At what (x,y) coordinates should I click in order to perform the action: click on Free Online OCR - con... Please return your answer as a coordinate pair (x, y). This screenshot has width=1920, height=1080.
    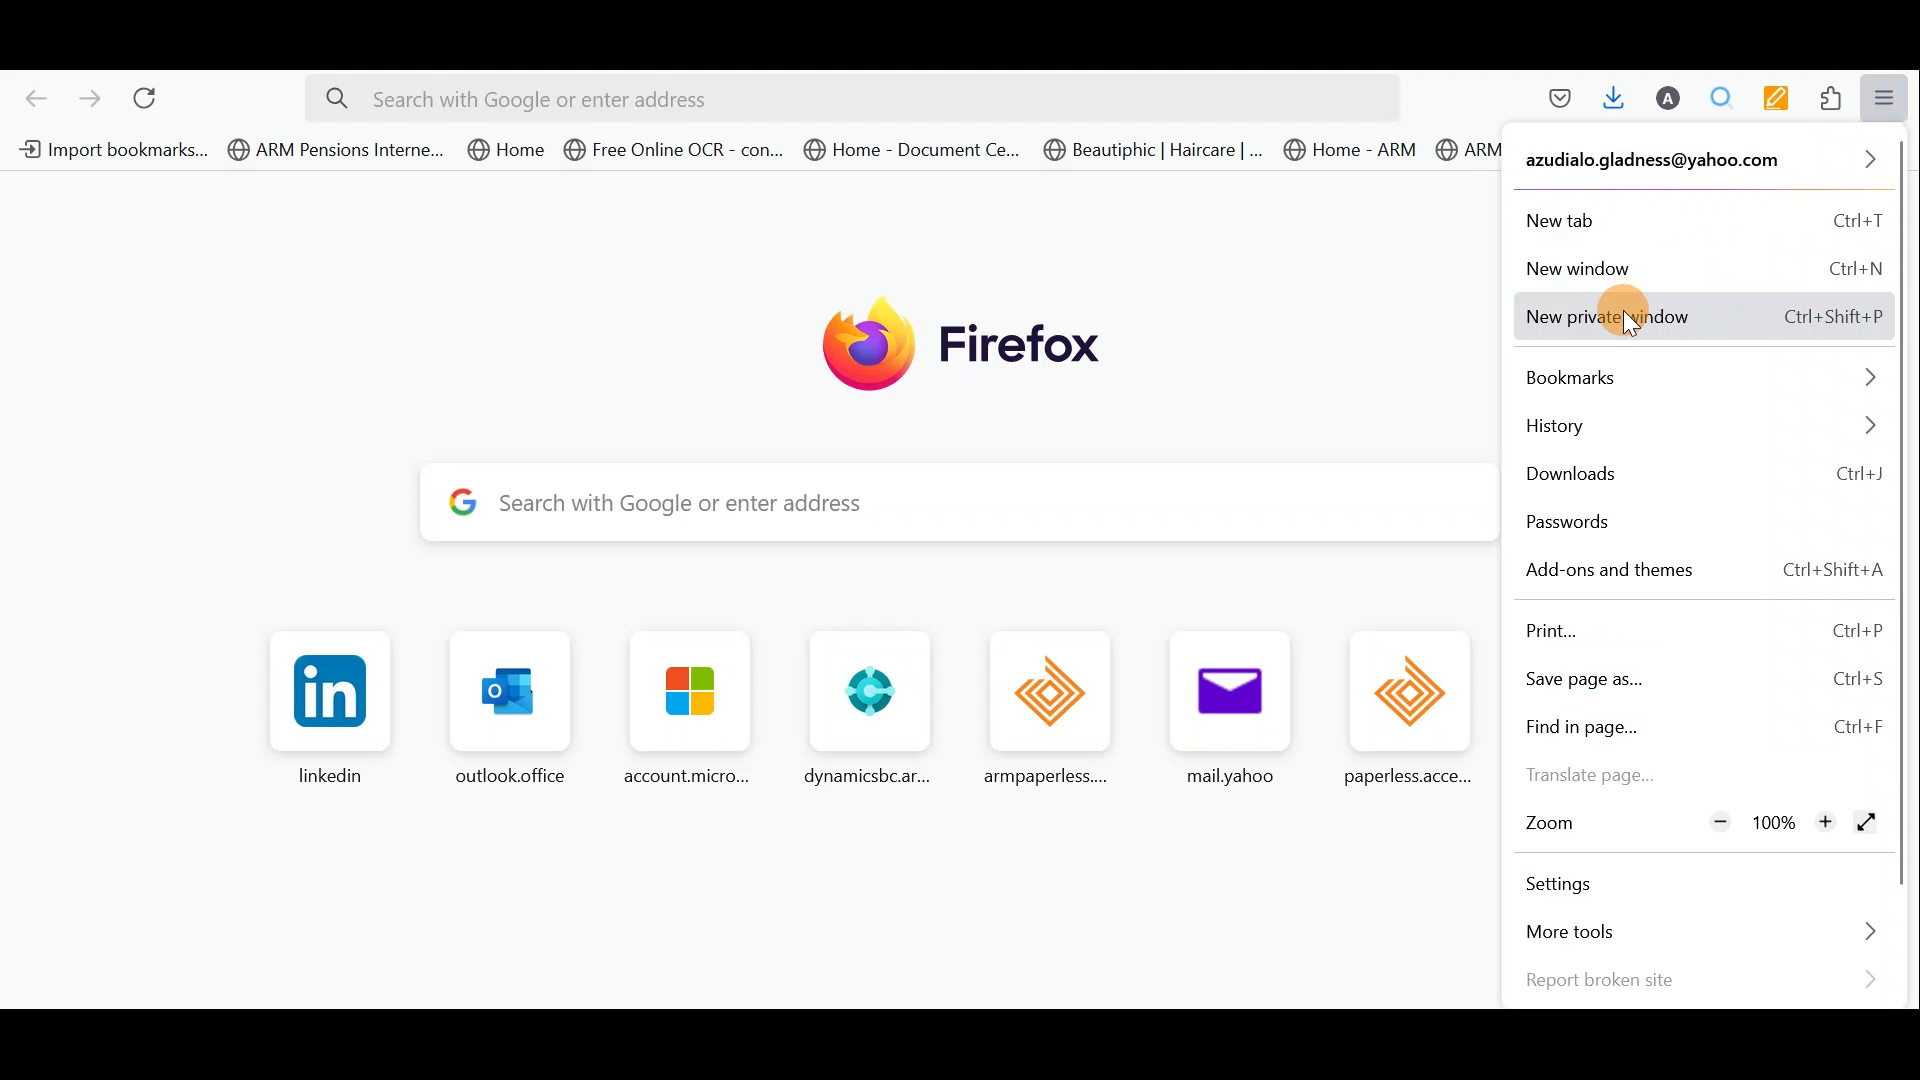
    Looking at the image, I should click on (672, 149).